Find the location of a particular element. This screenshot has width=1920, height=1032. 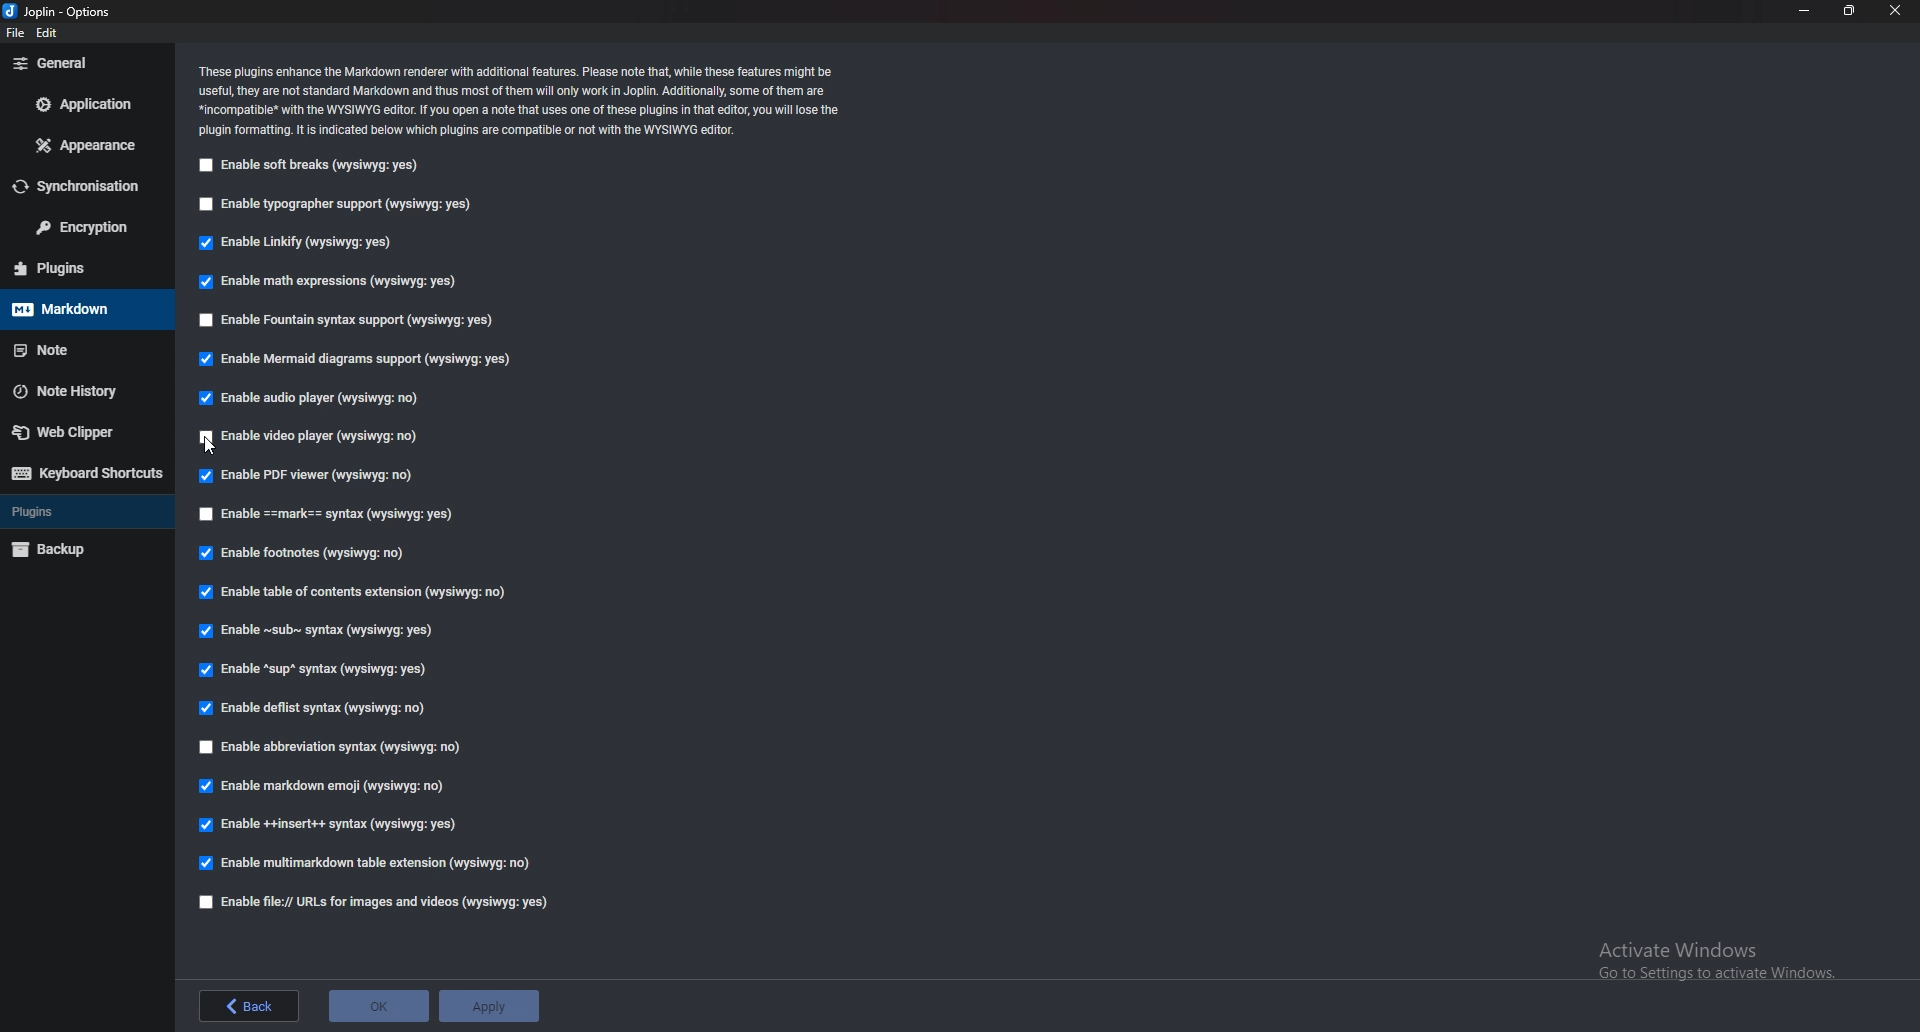

Enable P D F viewer is located at coordinates (304, 475).